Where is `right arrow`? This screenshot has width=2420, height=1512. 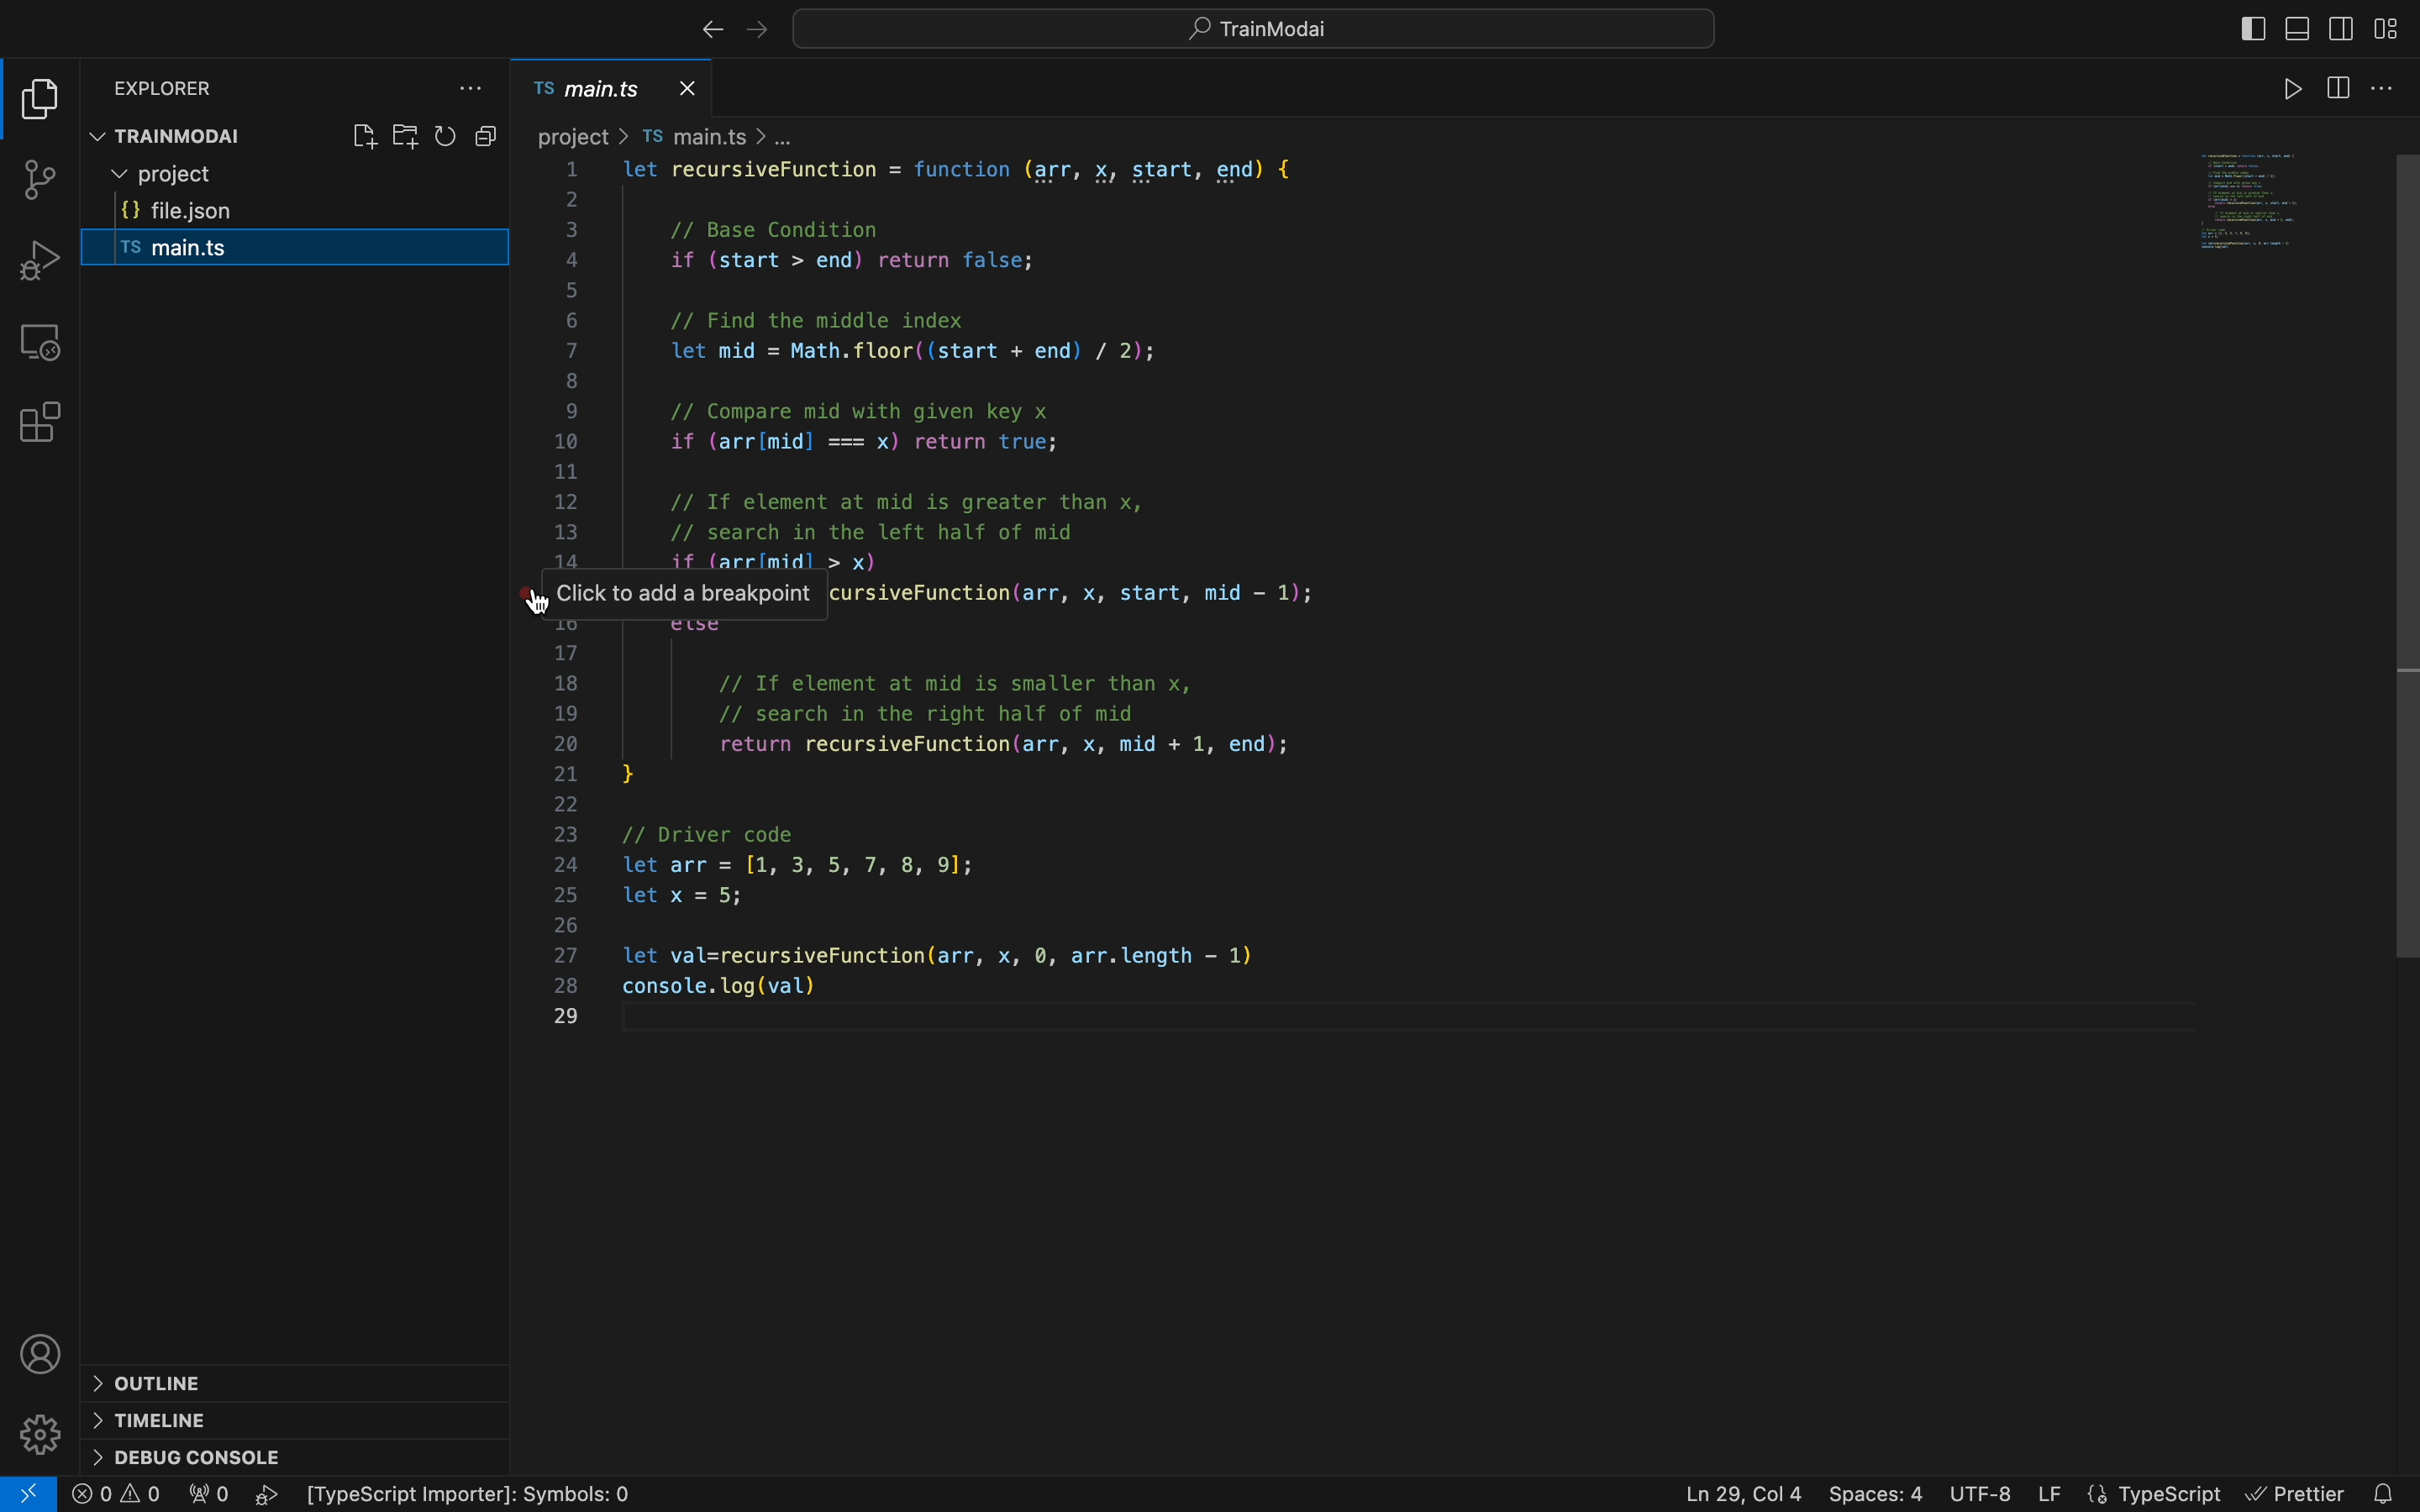
right arrow is located at coordinates (698, 28).